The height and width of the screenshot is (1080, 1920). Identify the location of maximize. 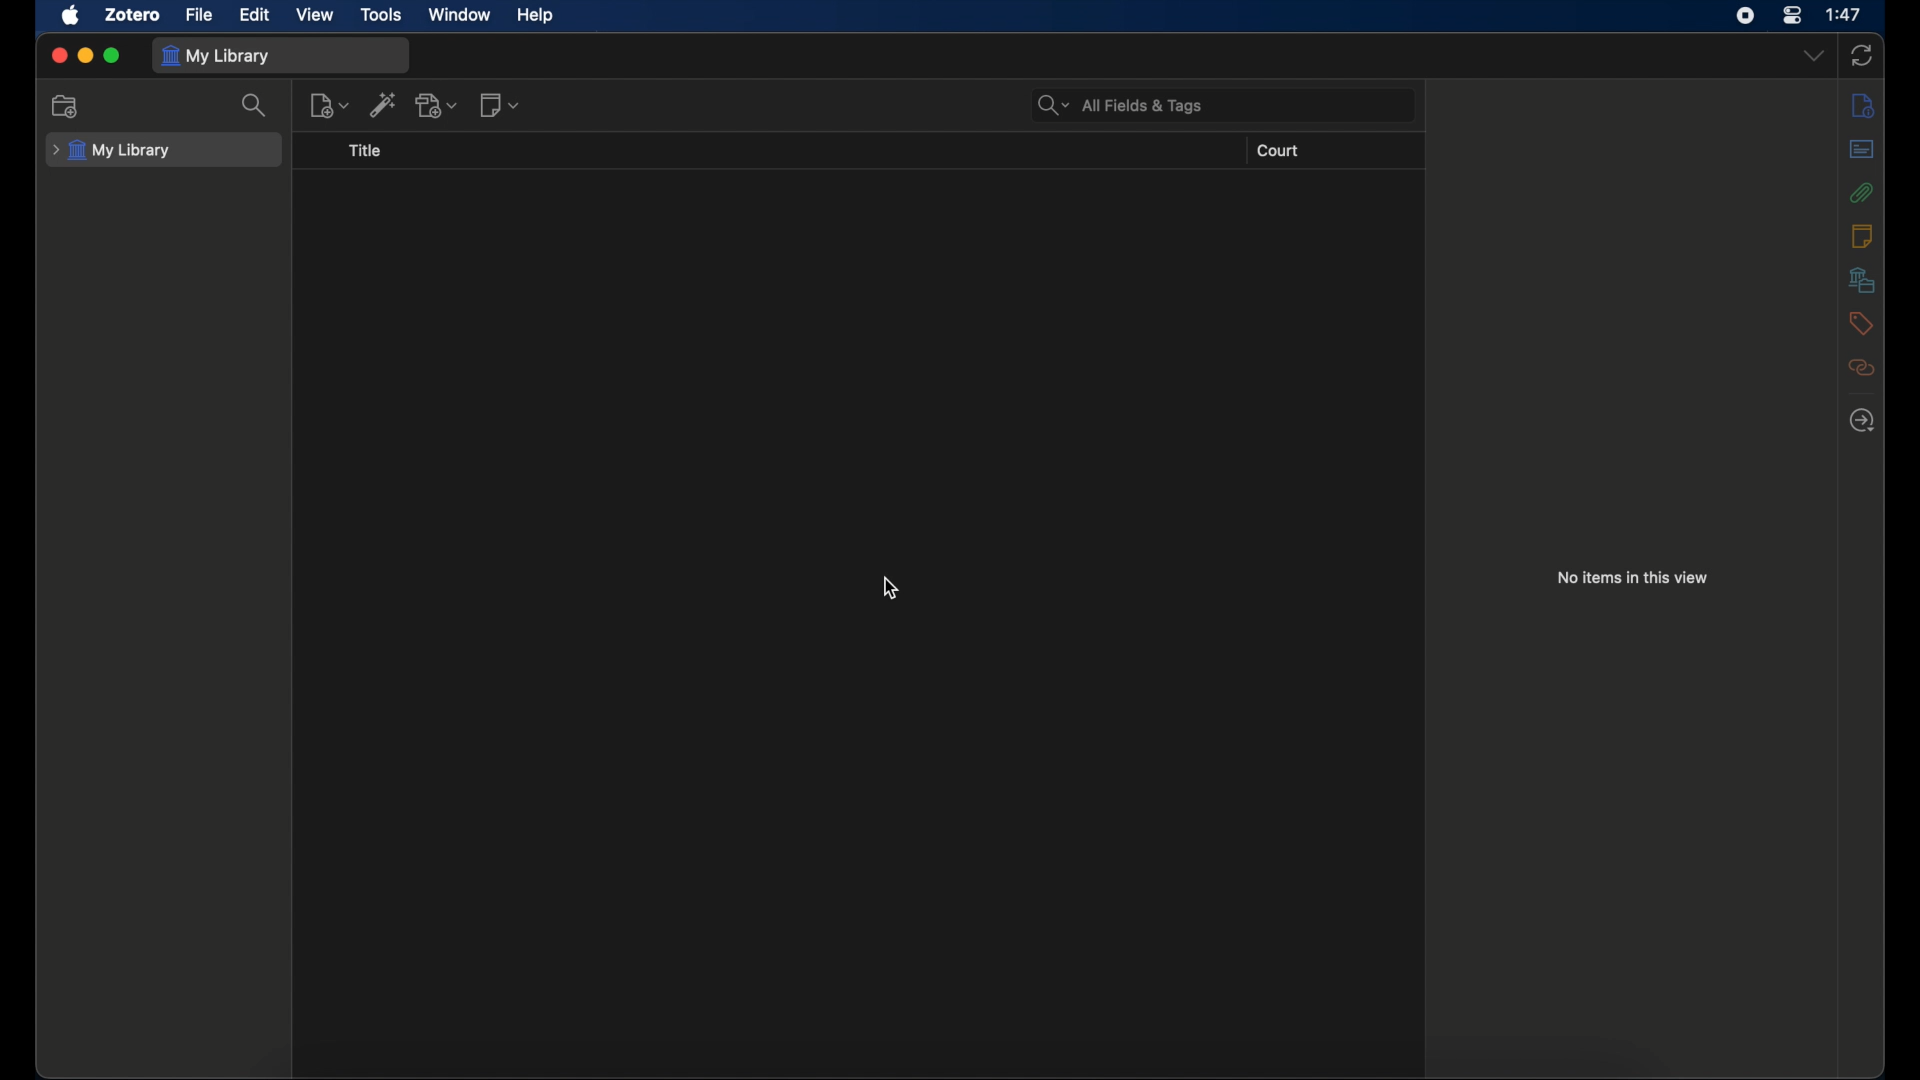
(114, 55).